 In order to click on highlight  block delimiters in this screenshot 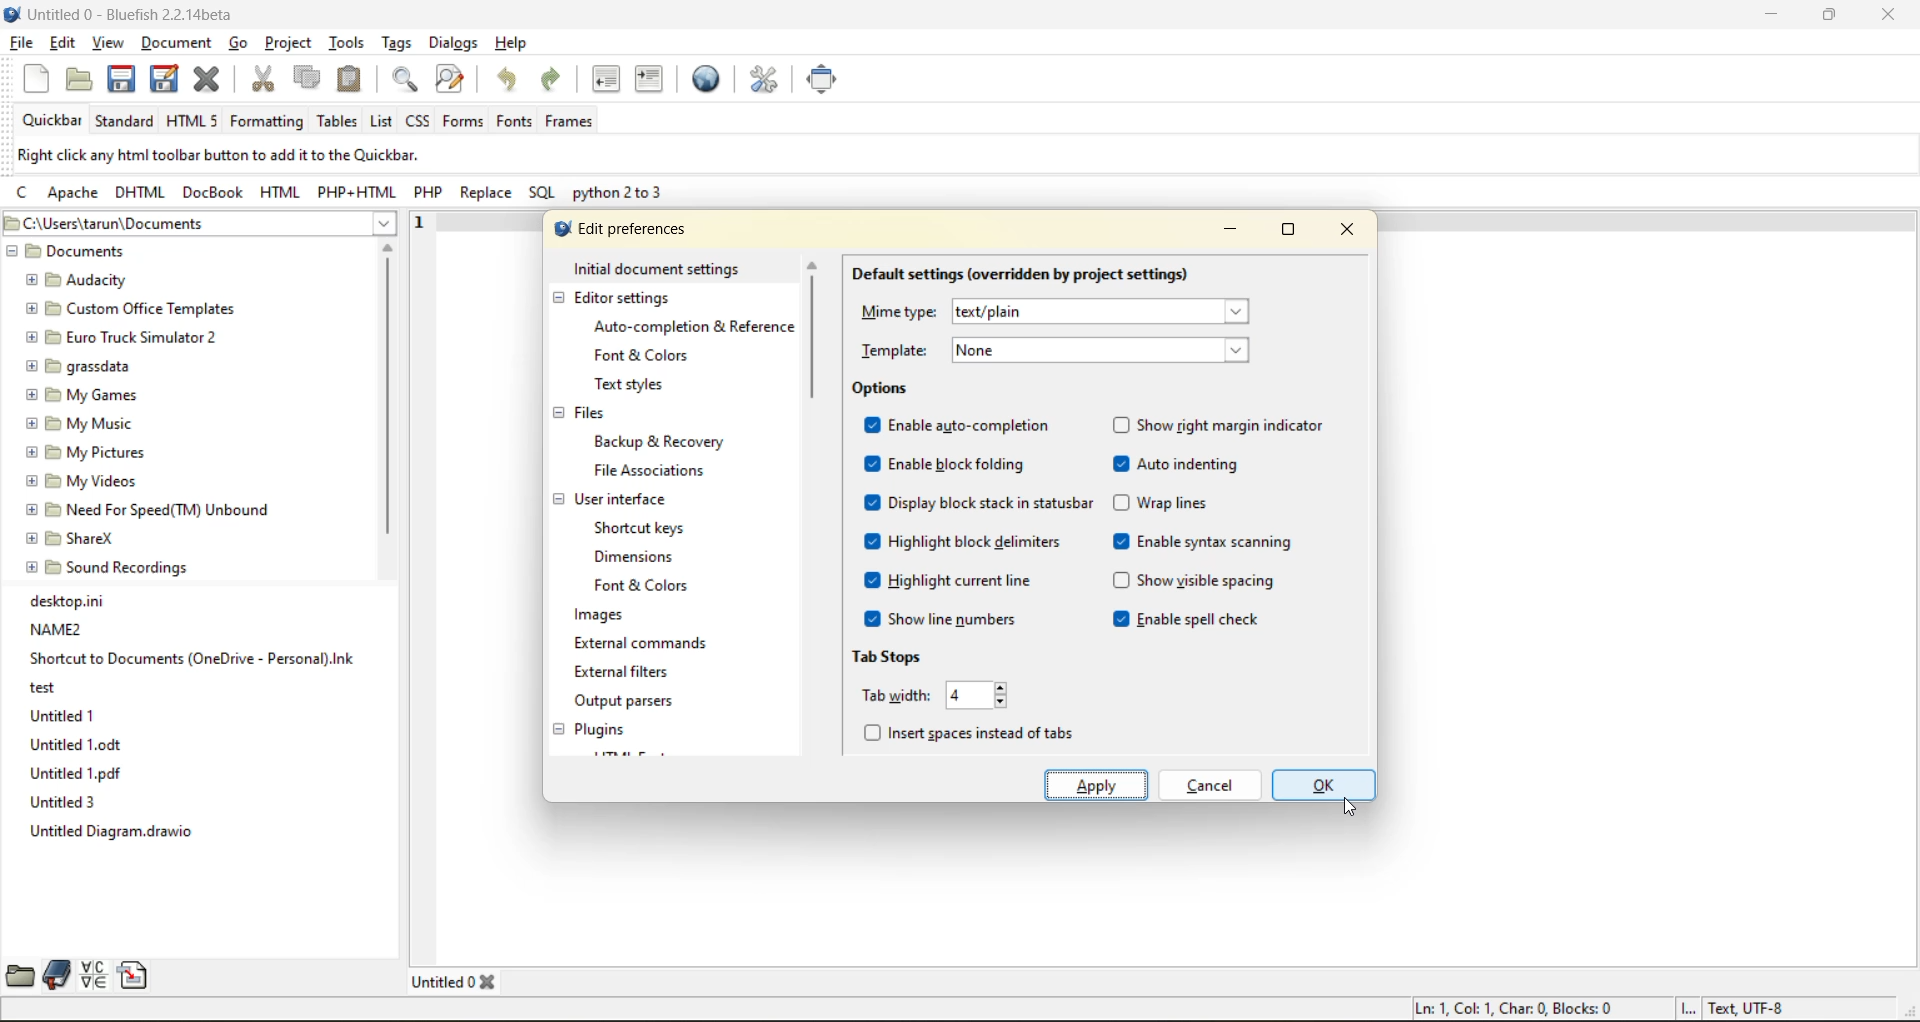, I will do `click(963, 542)`.